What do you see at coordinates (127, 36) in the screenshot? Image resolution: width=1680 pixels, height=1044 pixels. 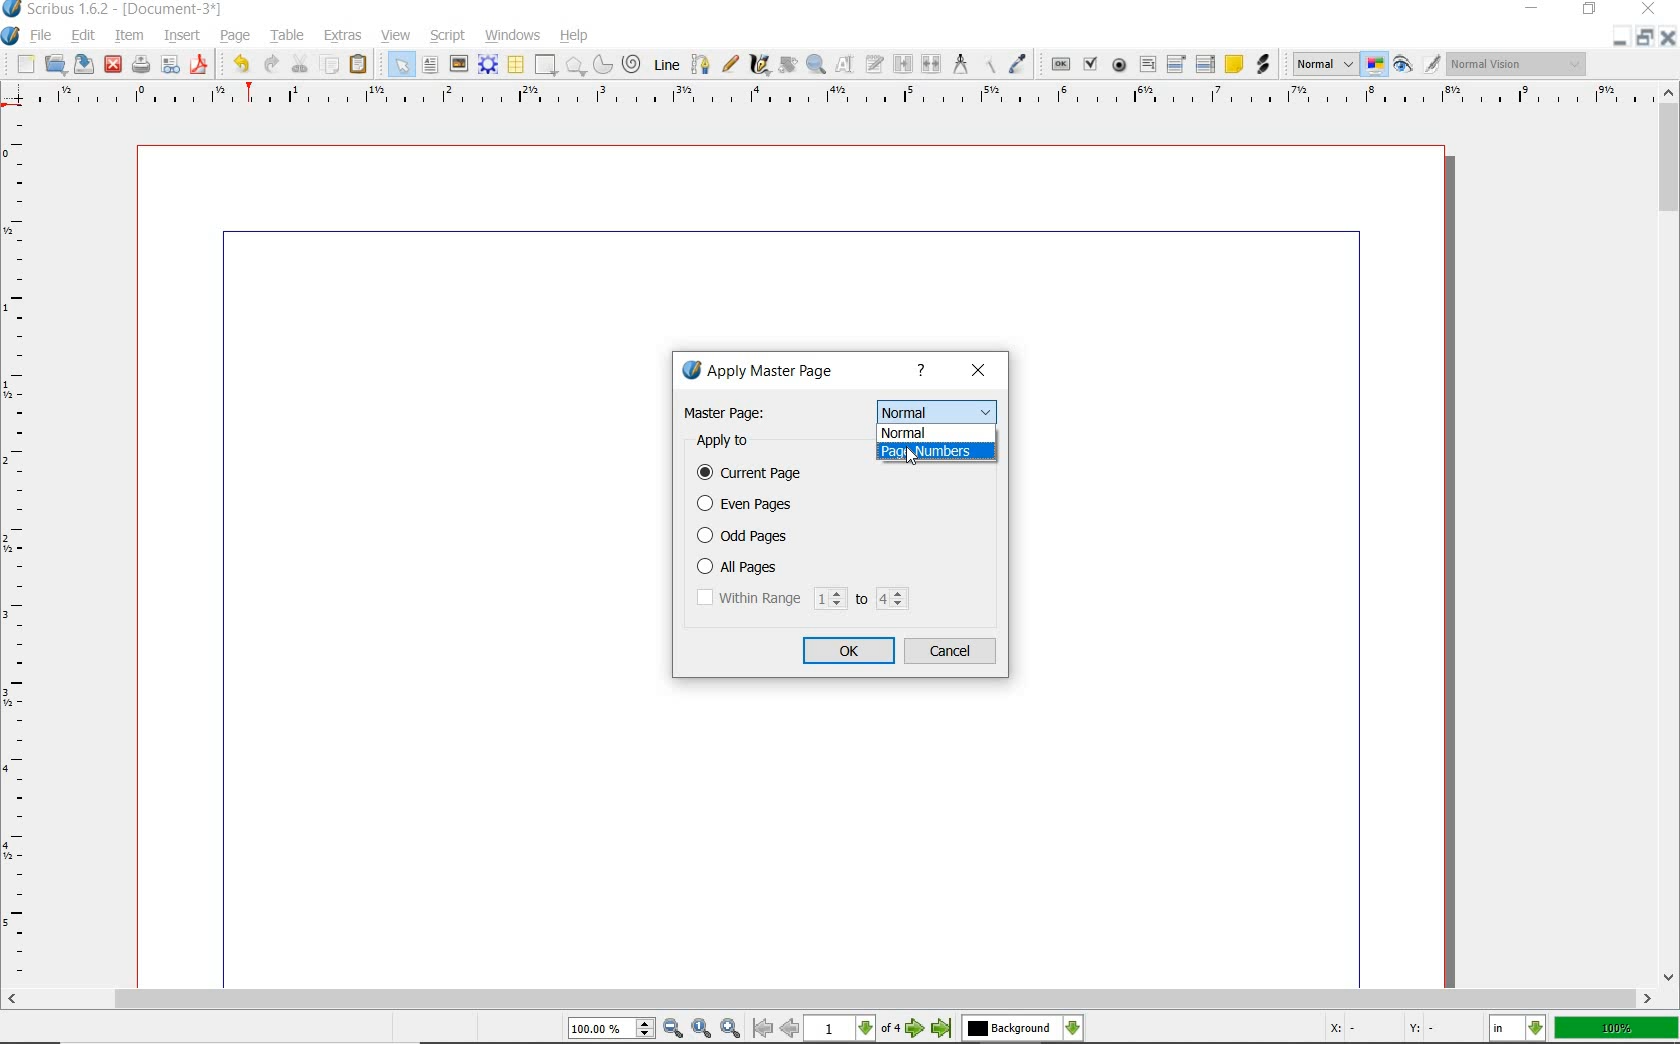 I see `item` at bounding box center [127, 36].